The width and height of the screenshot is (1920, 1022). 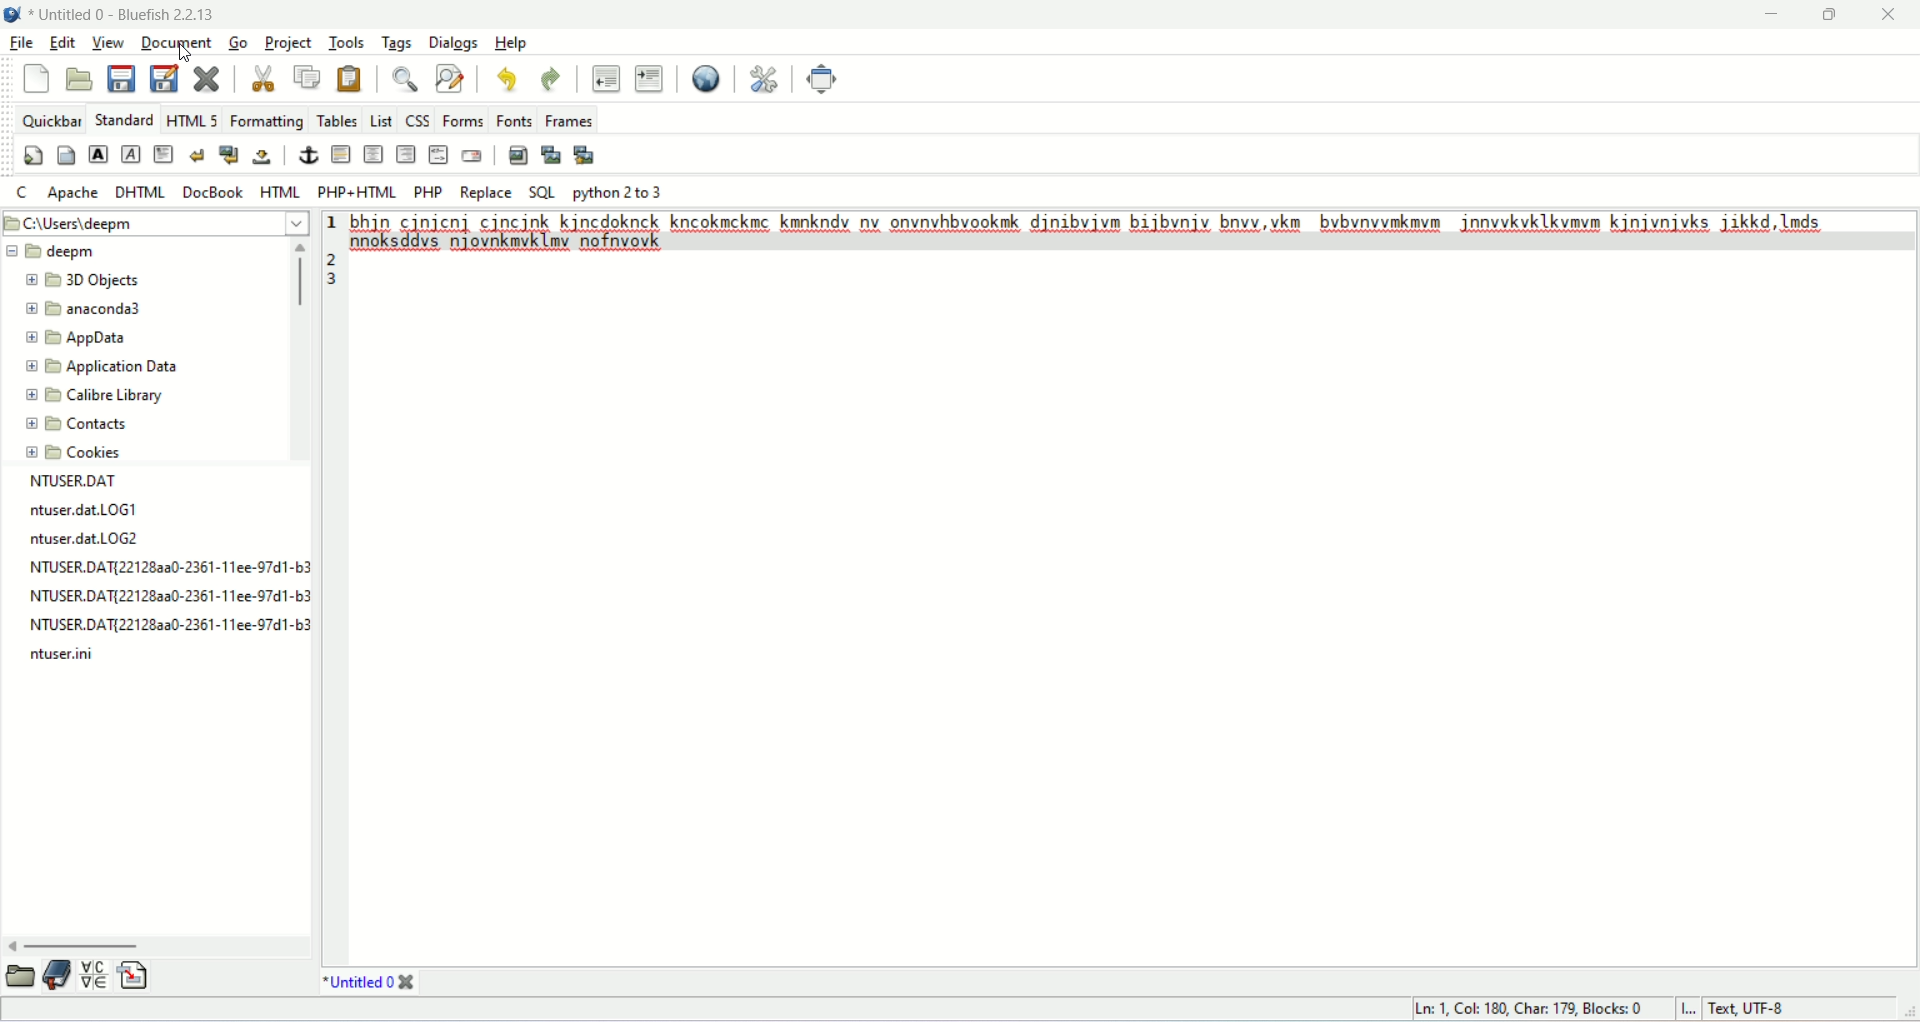 I want to click on file name, so click(x=167, y=566).